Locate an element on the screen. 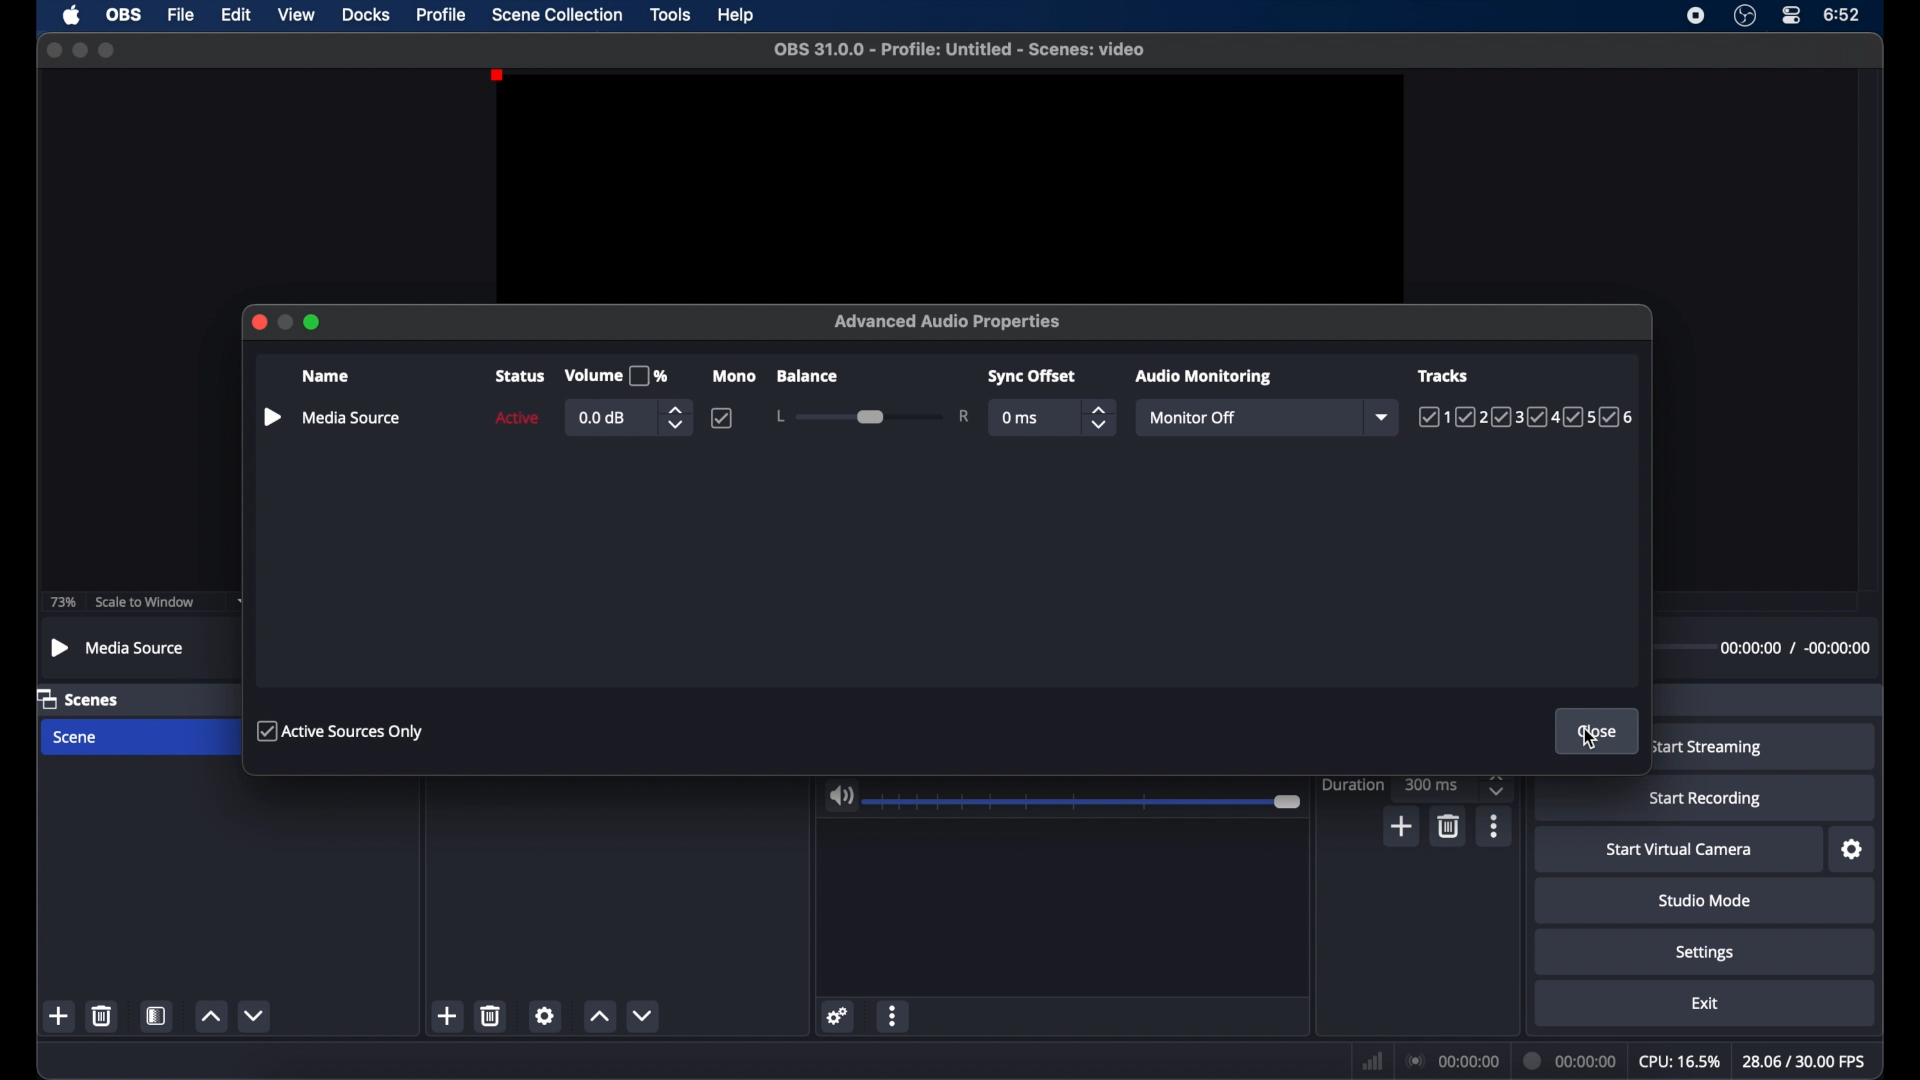  status is located at coordinates (518, 377).